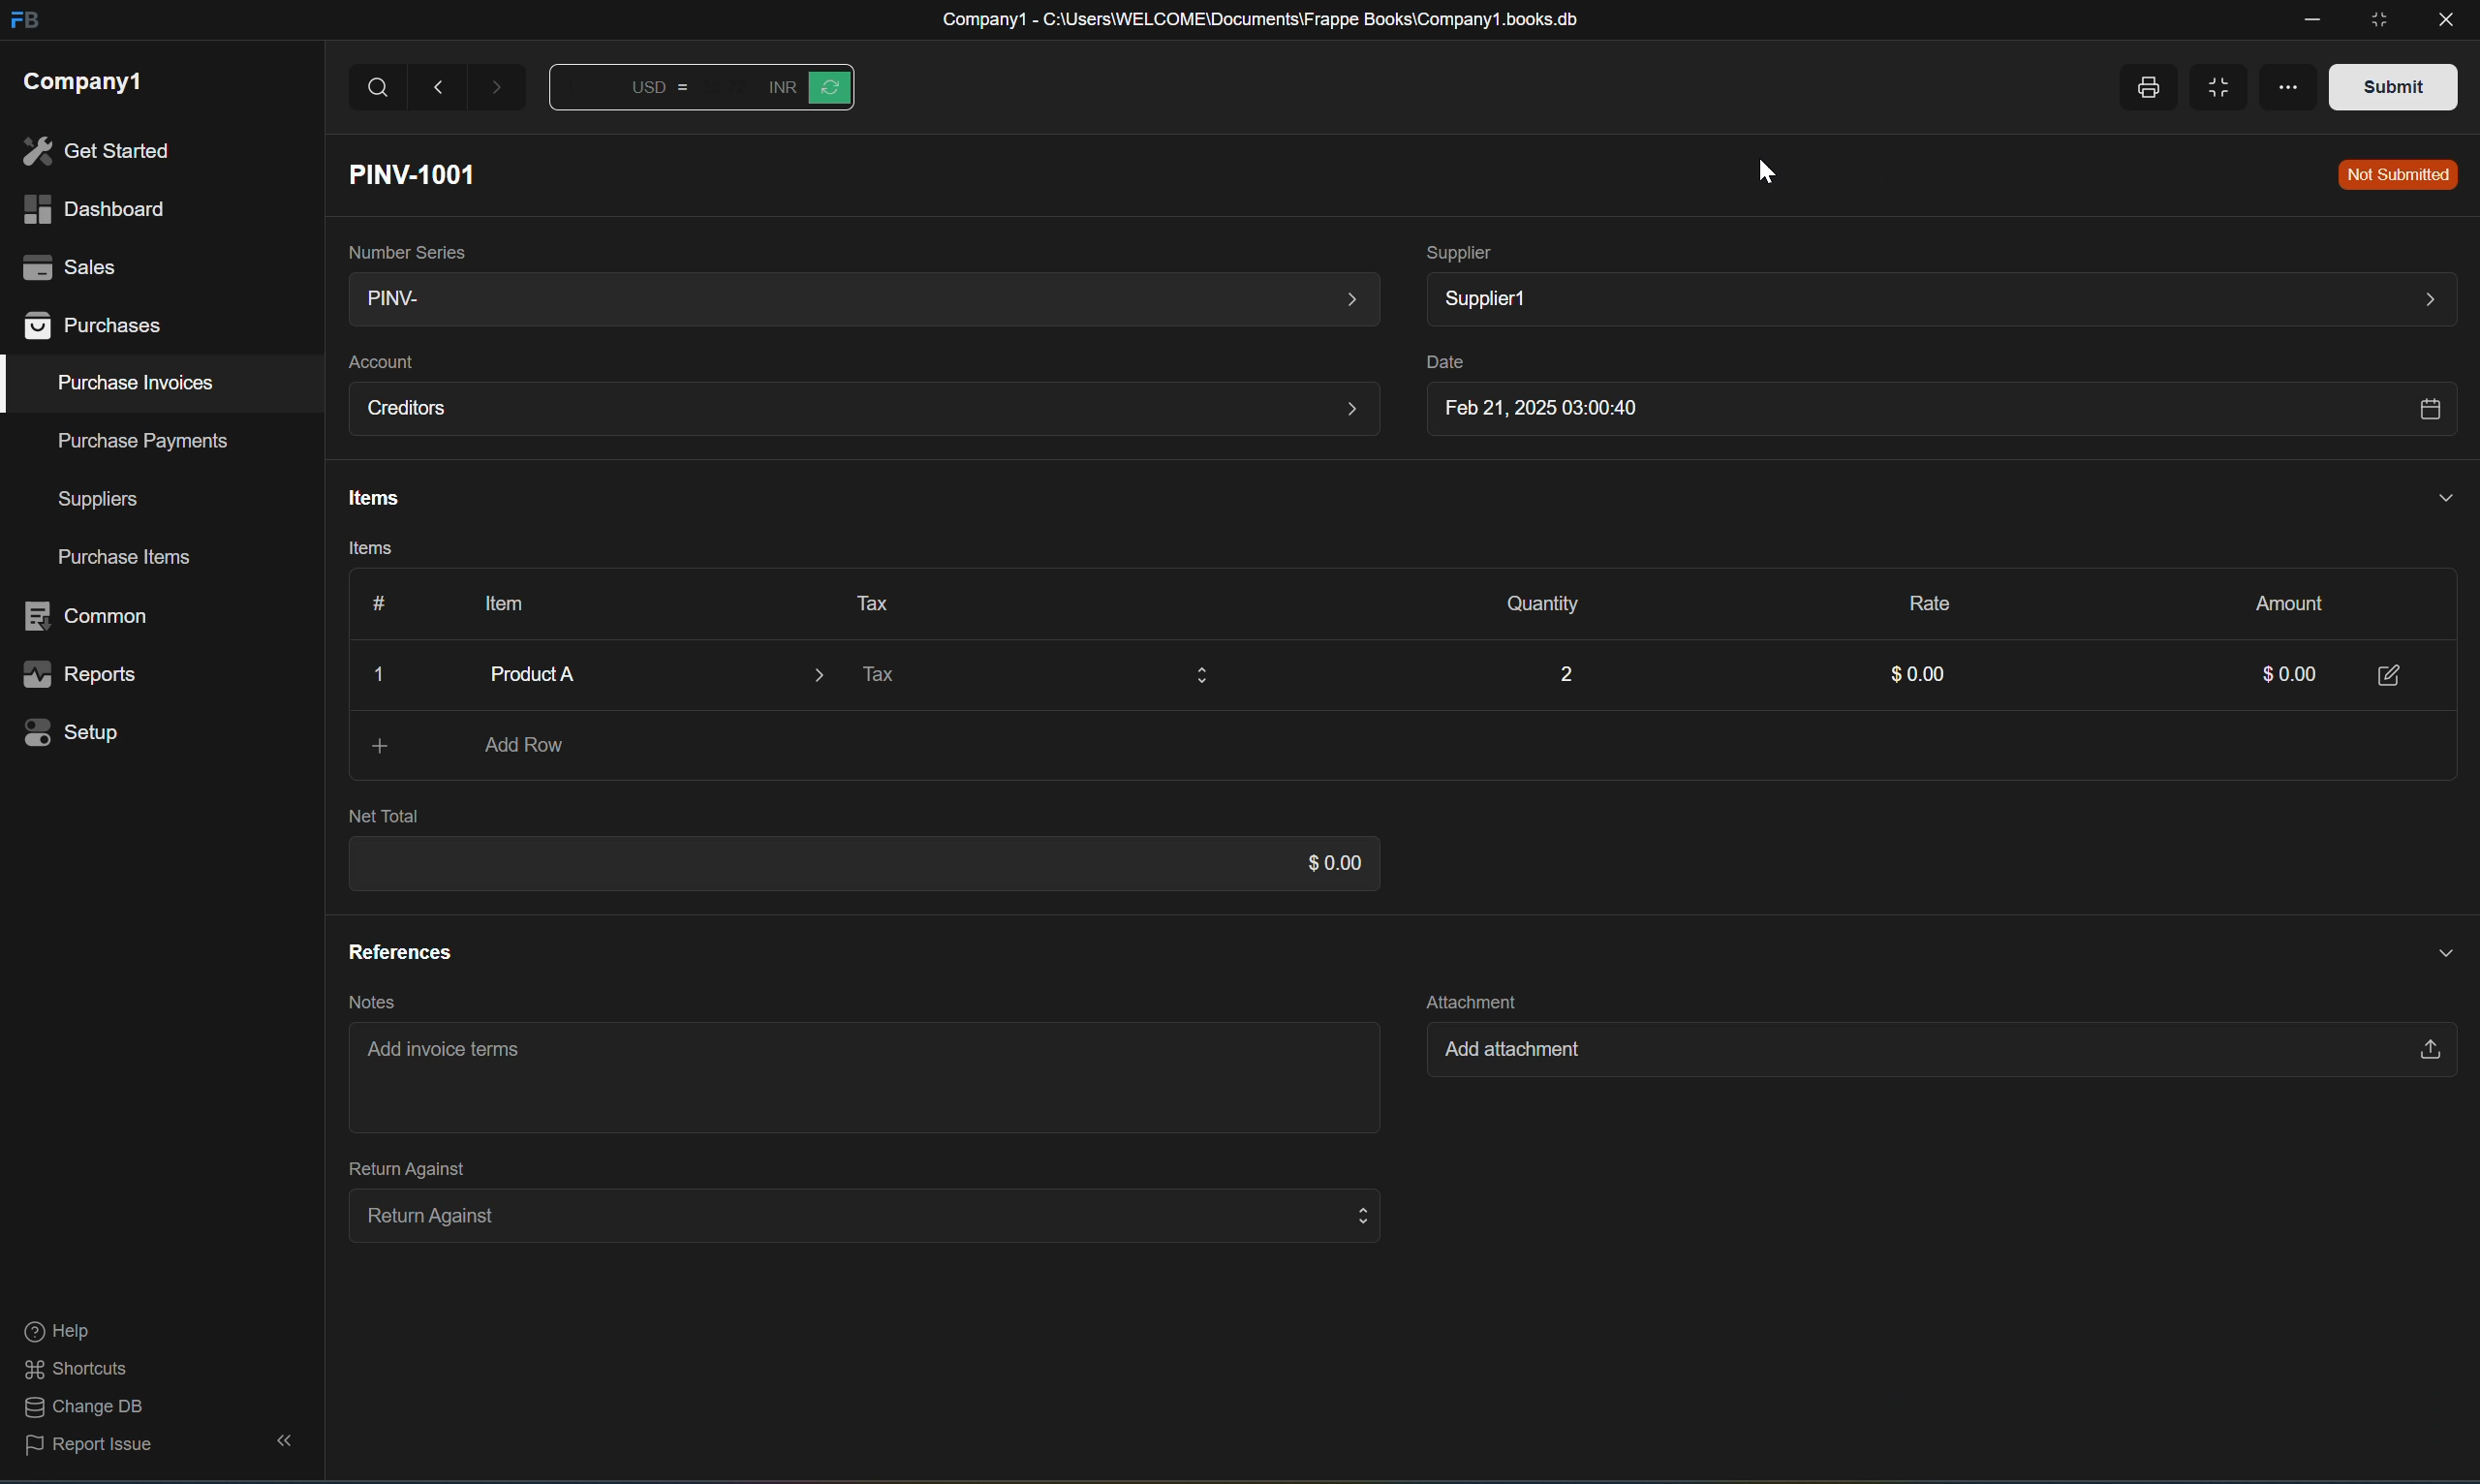  I want to click on purchase invoices, so click(138, 383).